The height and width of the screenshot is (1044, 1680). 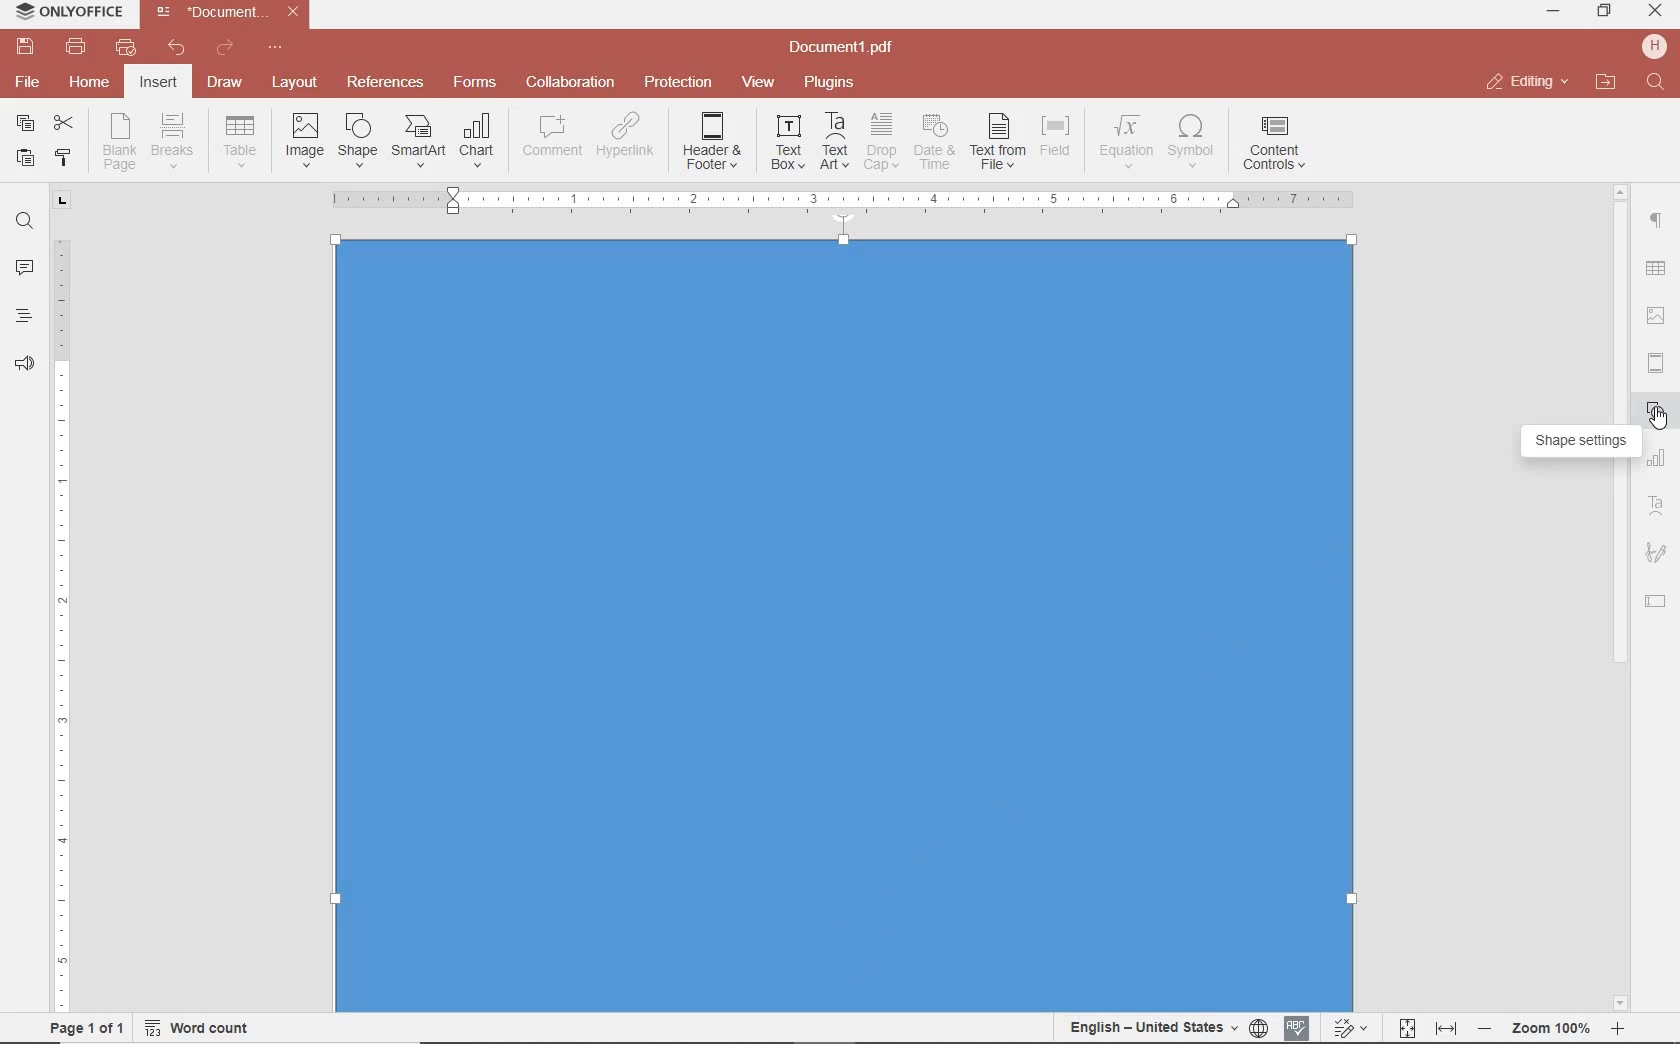 What do you see at coordinates (834, 142) in the screenshot?
I see `INSERT TEXT ART` at bounding box center [834, 142].